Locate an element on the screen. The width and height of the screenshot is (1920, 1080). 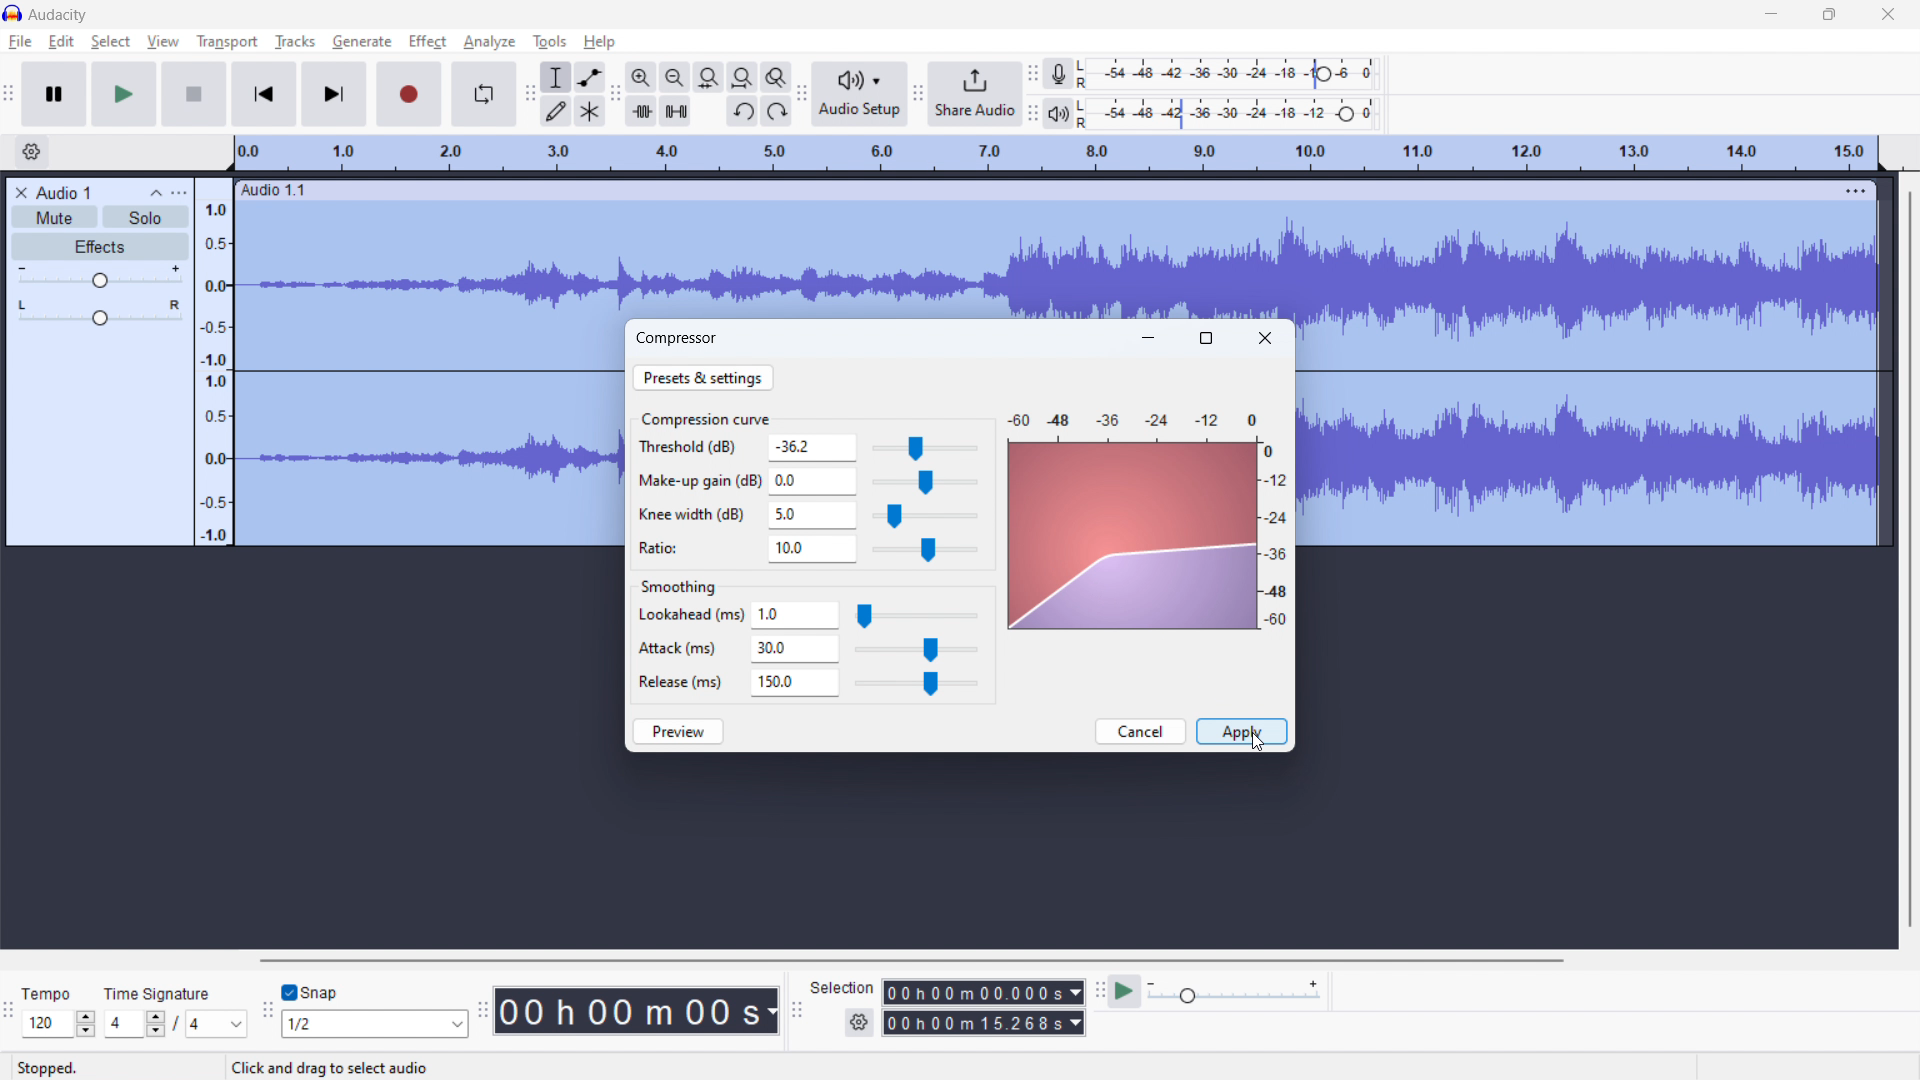
4/4 (set time signature) is located at coordinates (175, 1025).